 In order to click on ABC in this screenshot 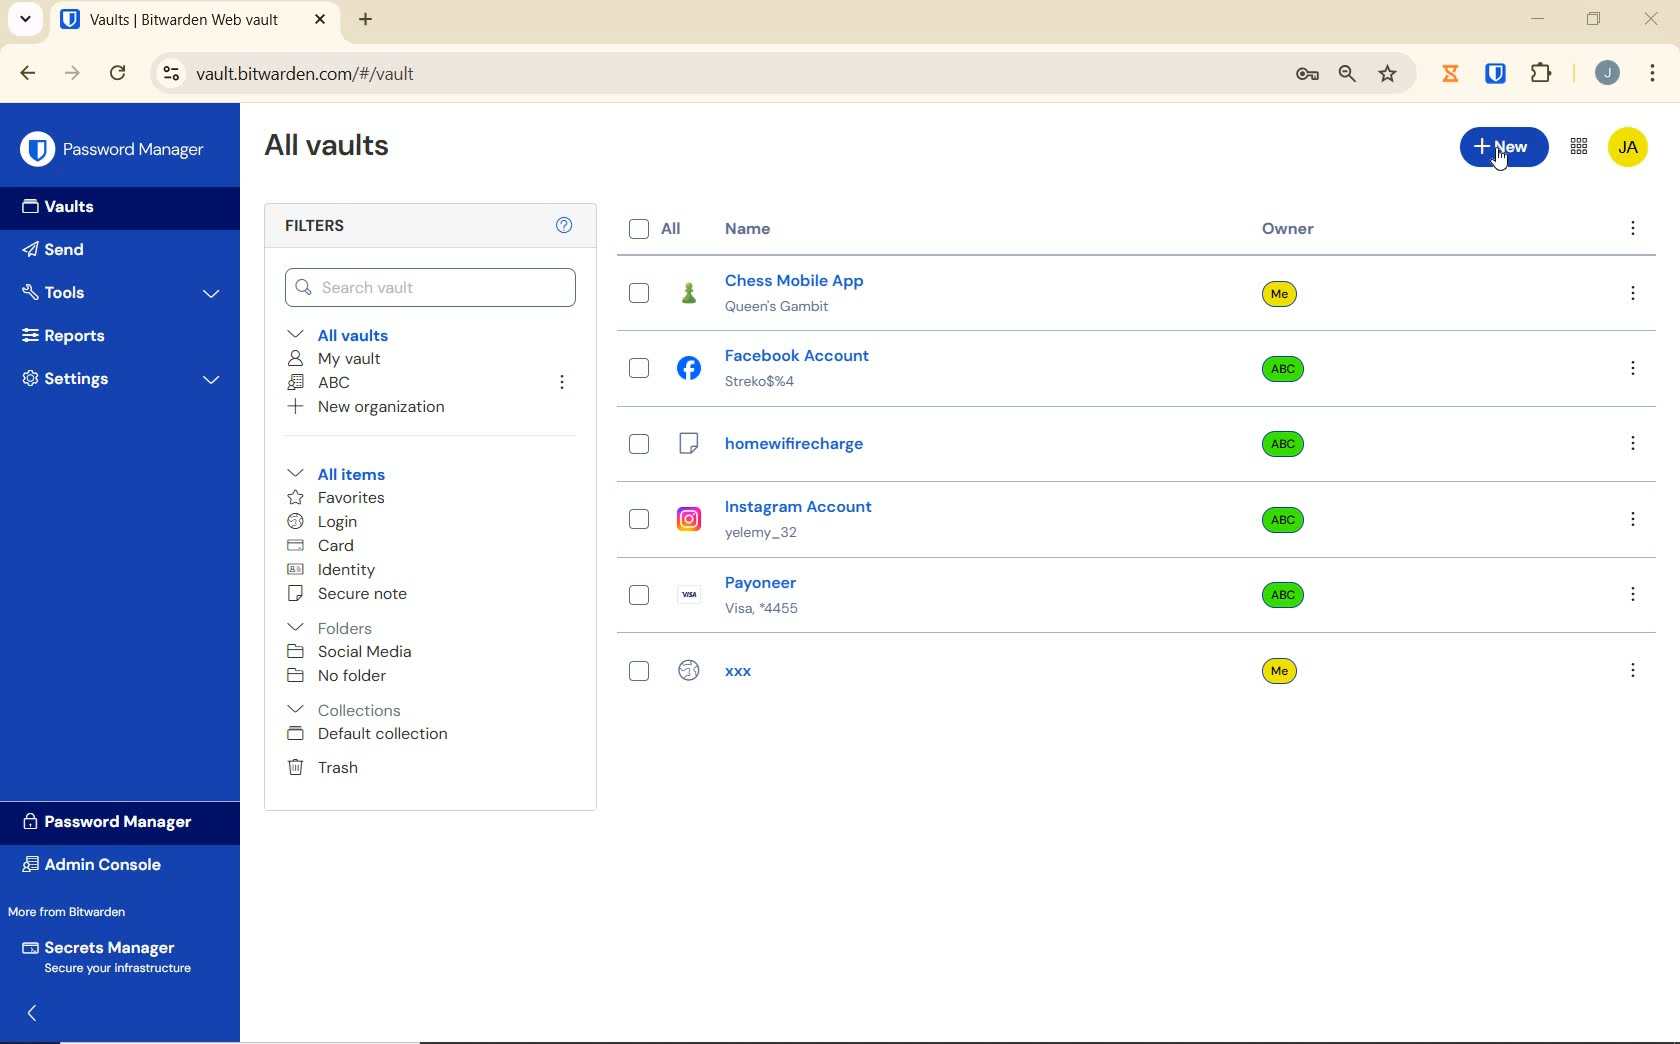, I will do `click(323, 383)`.